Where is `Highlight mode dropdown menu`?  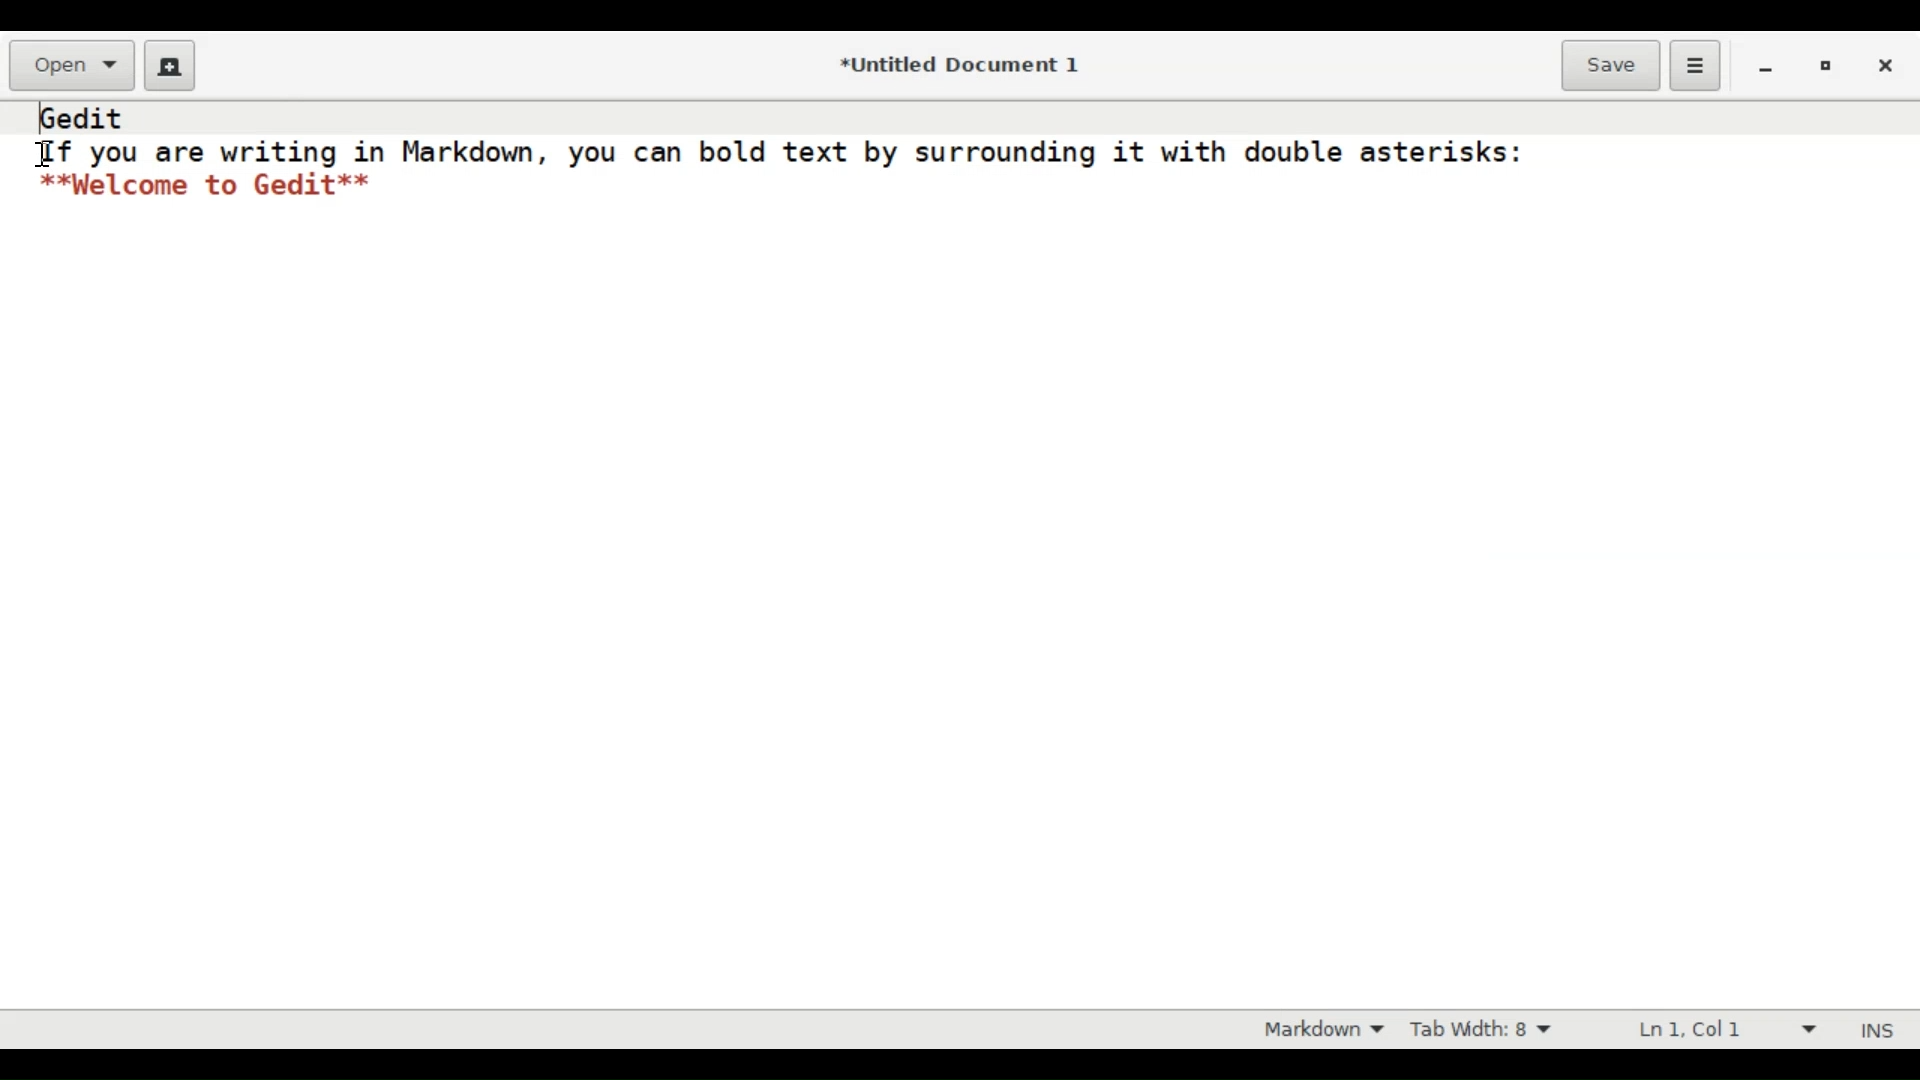
Highlight mode dropdown menu is located at coordinates (1325, 1031).